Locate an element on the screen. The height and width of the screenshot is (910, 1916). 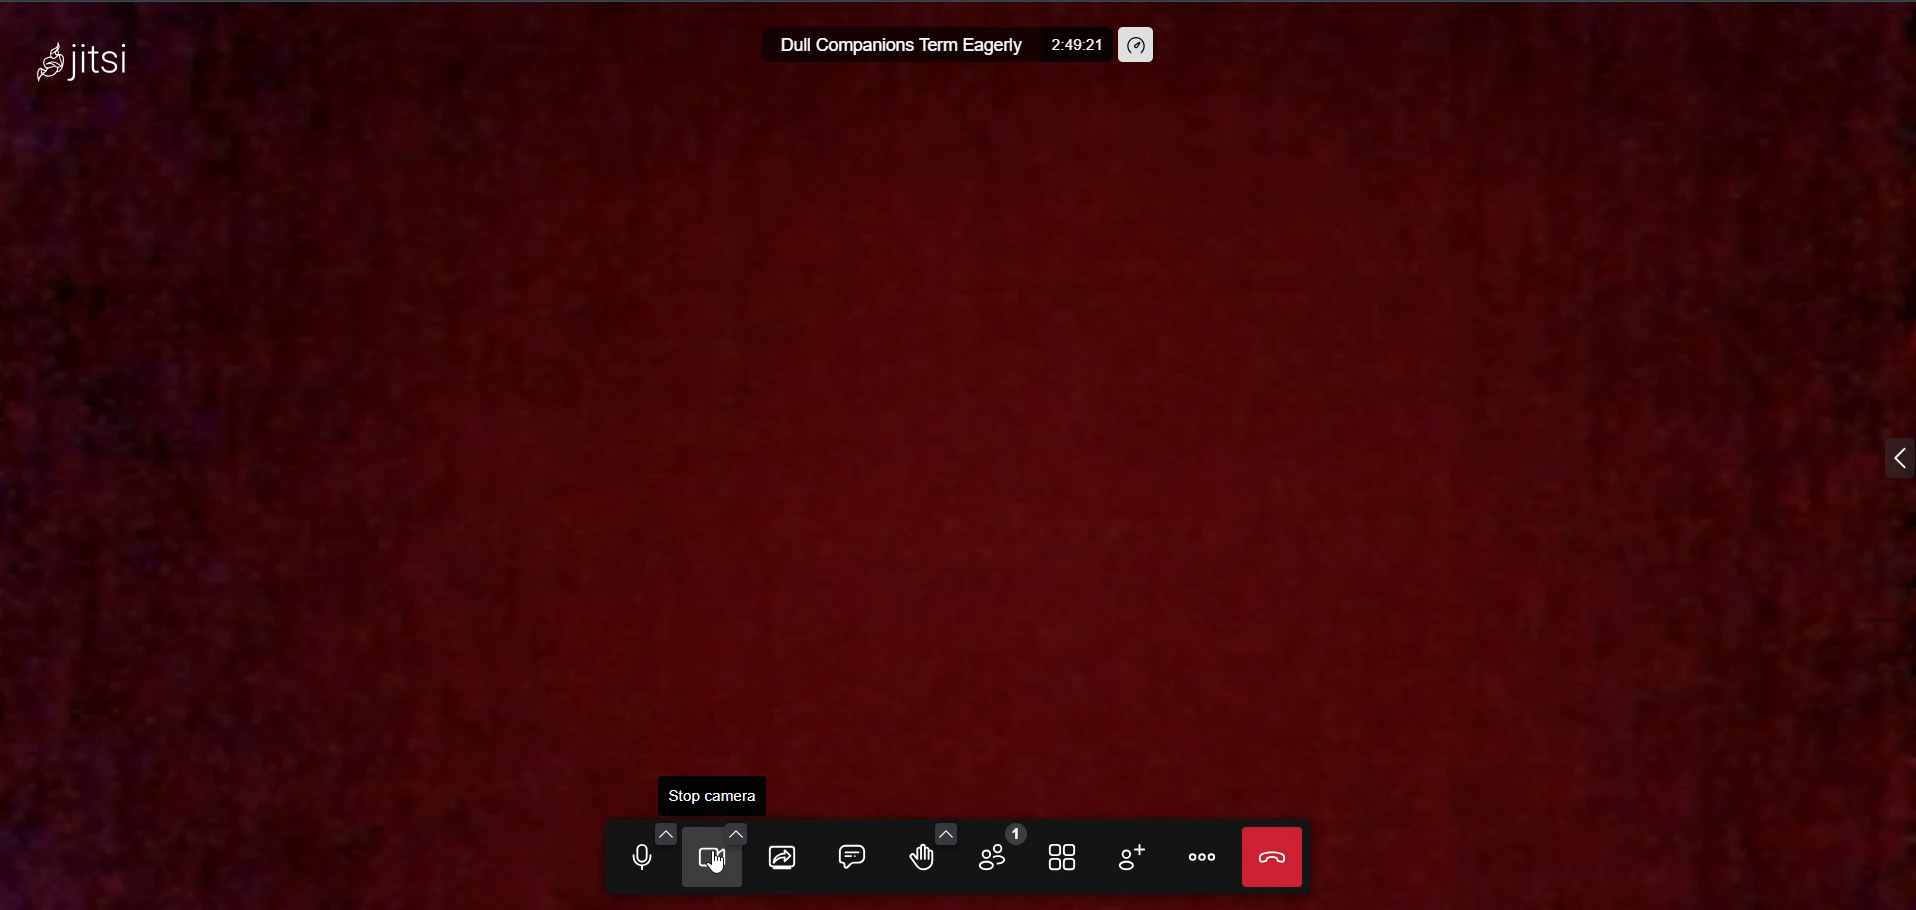
meeting title is located at coordinates (896, 47).